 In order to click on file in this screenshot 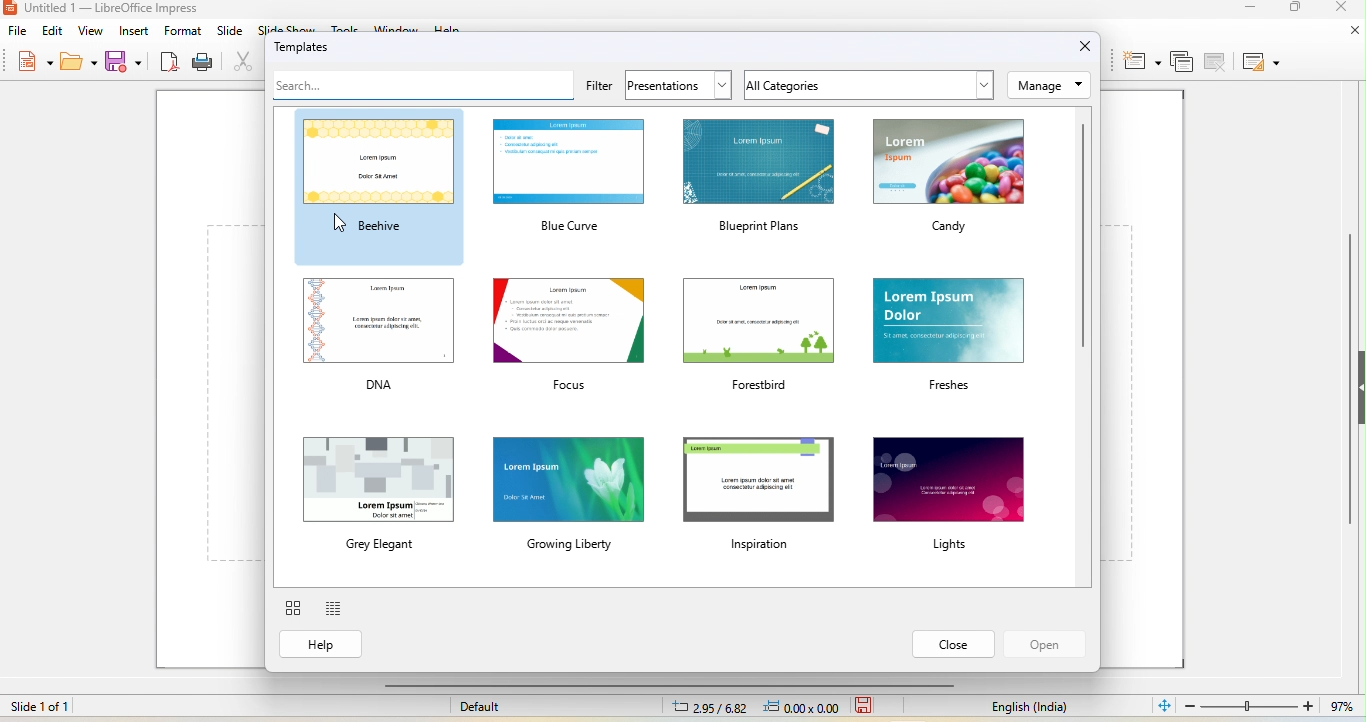, I will do `click(18, 32)`.